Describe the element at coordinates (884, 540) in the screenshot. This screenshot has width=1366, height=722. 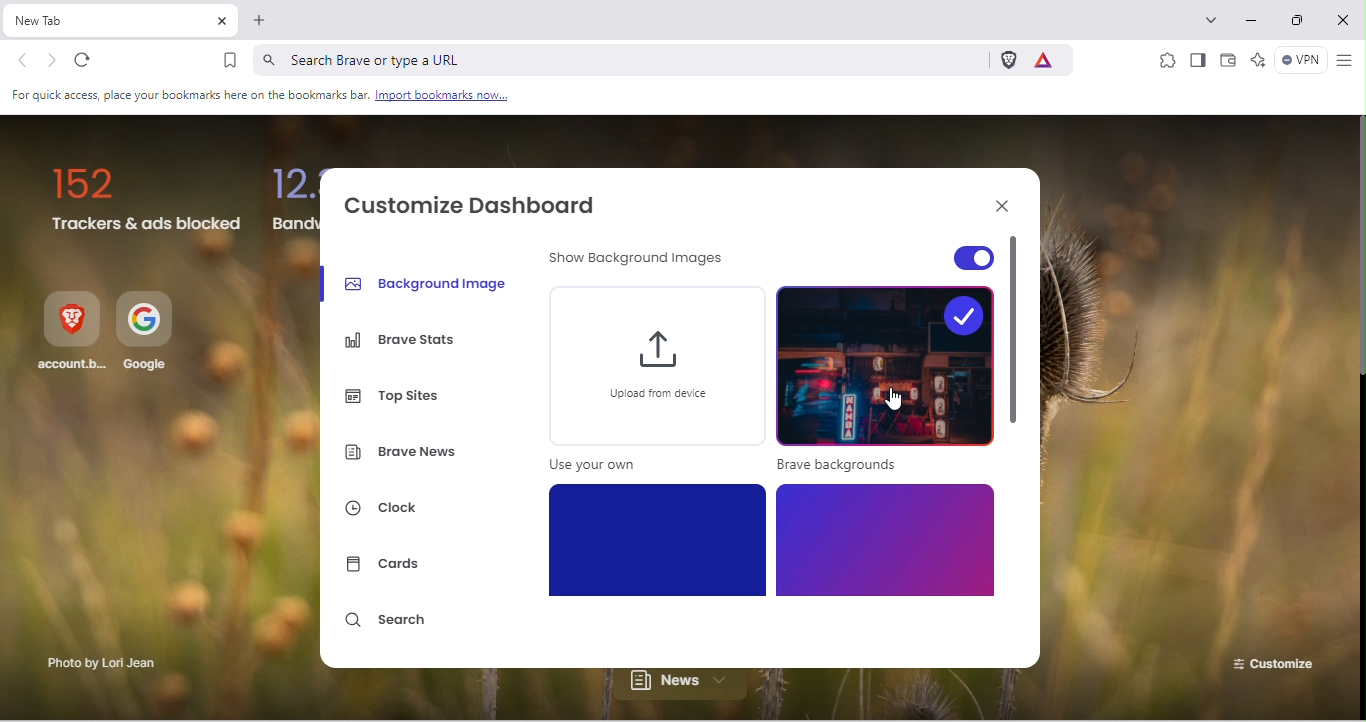
I see `Gradient` at that location.